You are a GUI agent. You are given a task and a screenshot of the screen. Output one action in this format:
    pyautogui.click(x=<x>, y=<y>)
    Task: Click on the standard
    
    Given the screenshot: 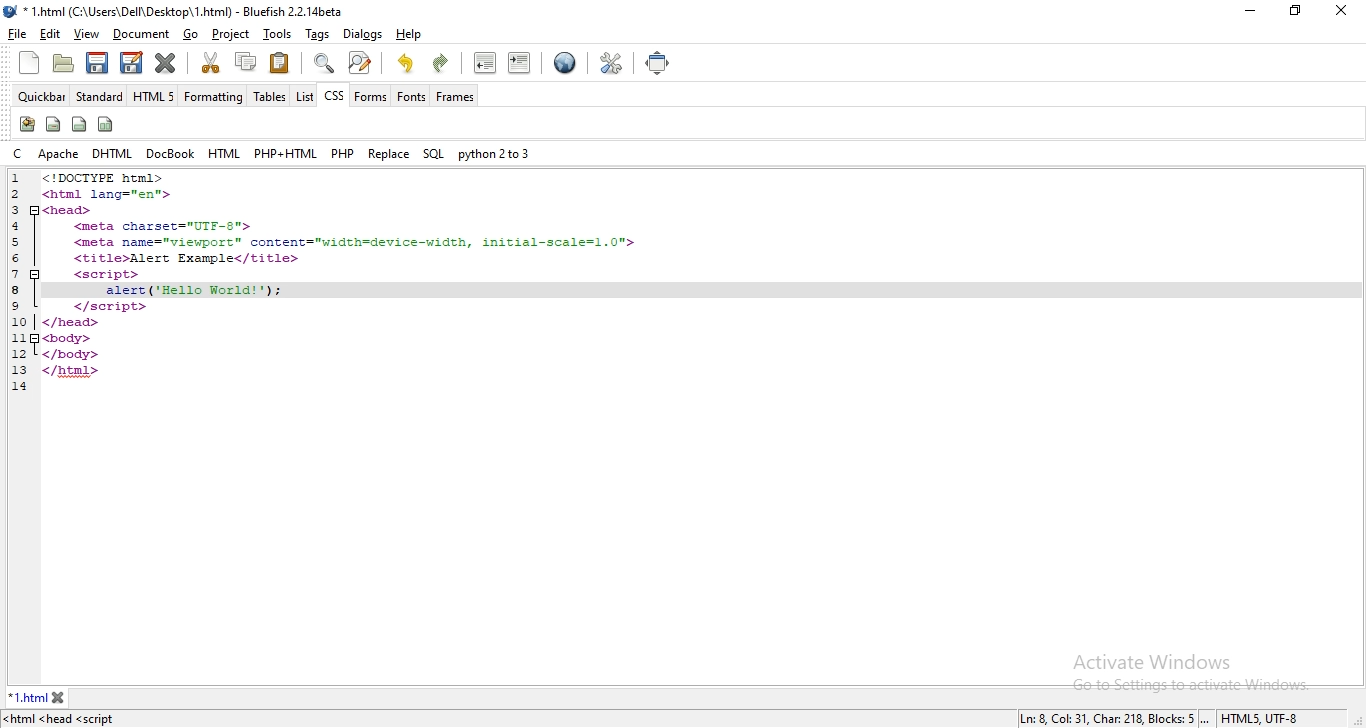 What is the action you would take?
    pyautogui.click(x=101, y=96)
    